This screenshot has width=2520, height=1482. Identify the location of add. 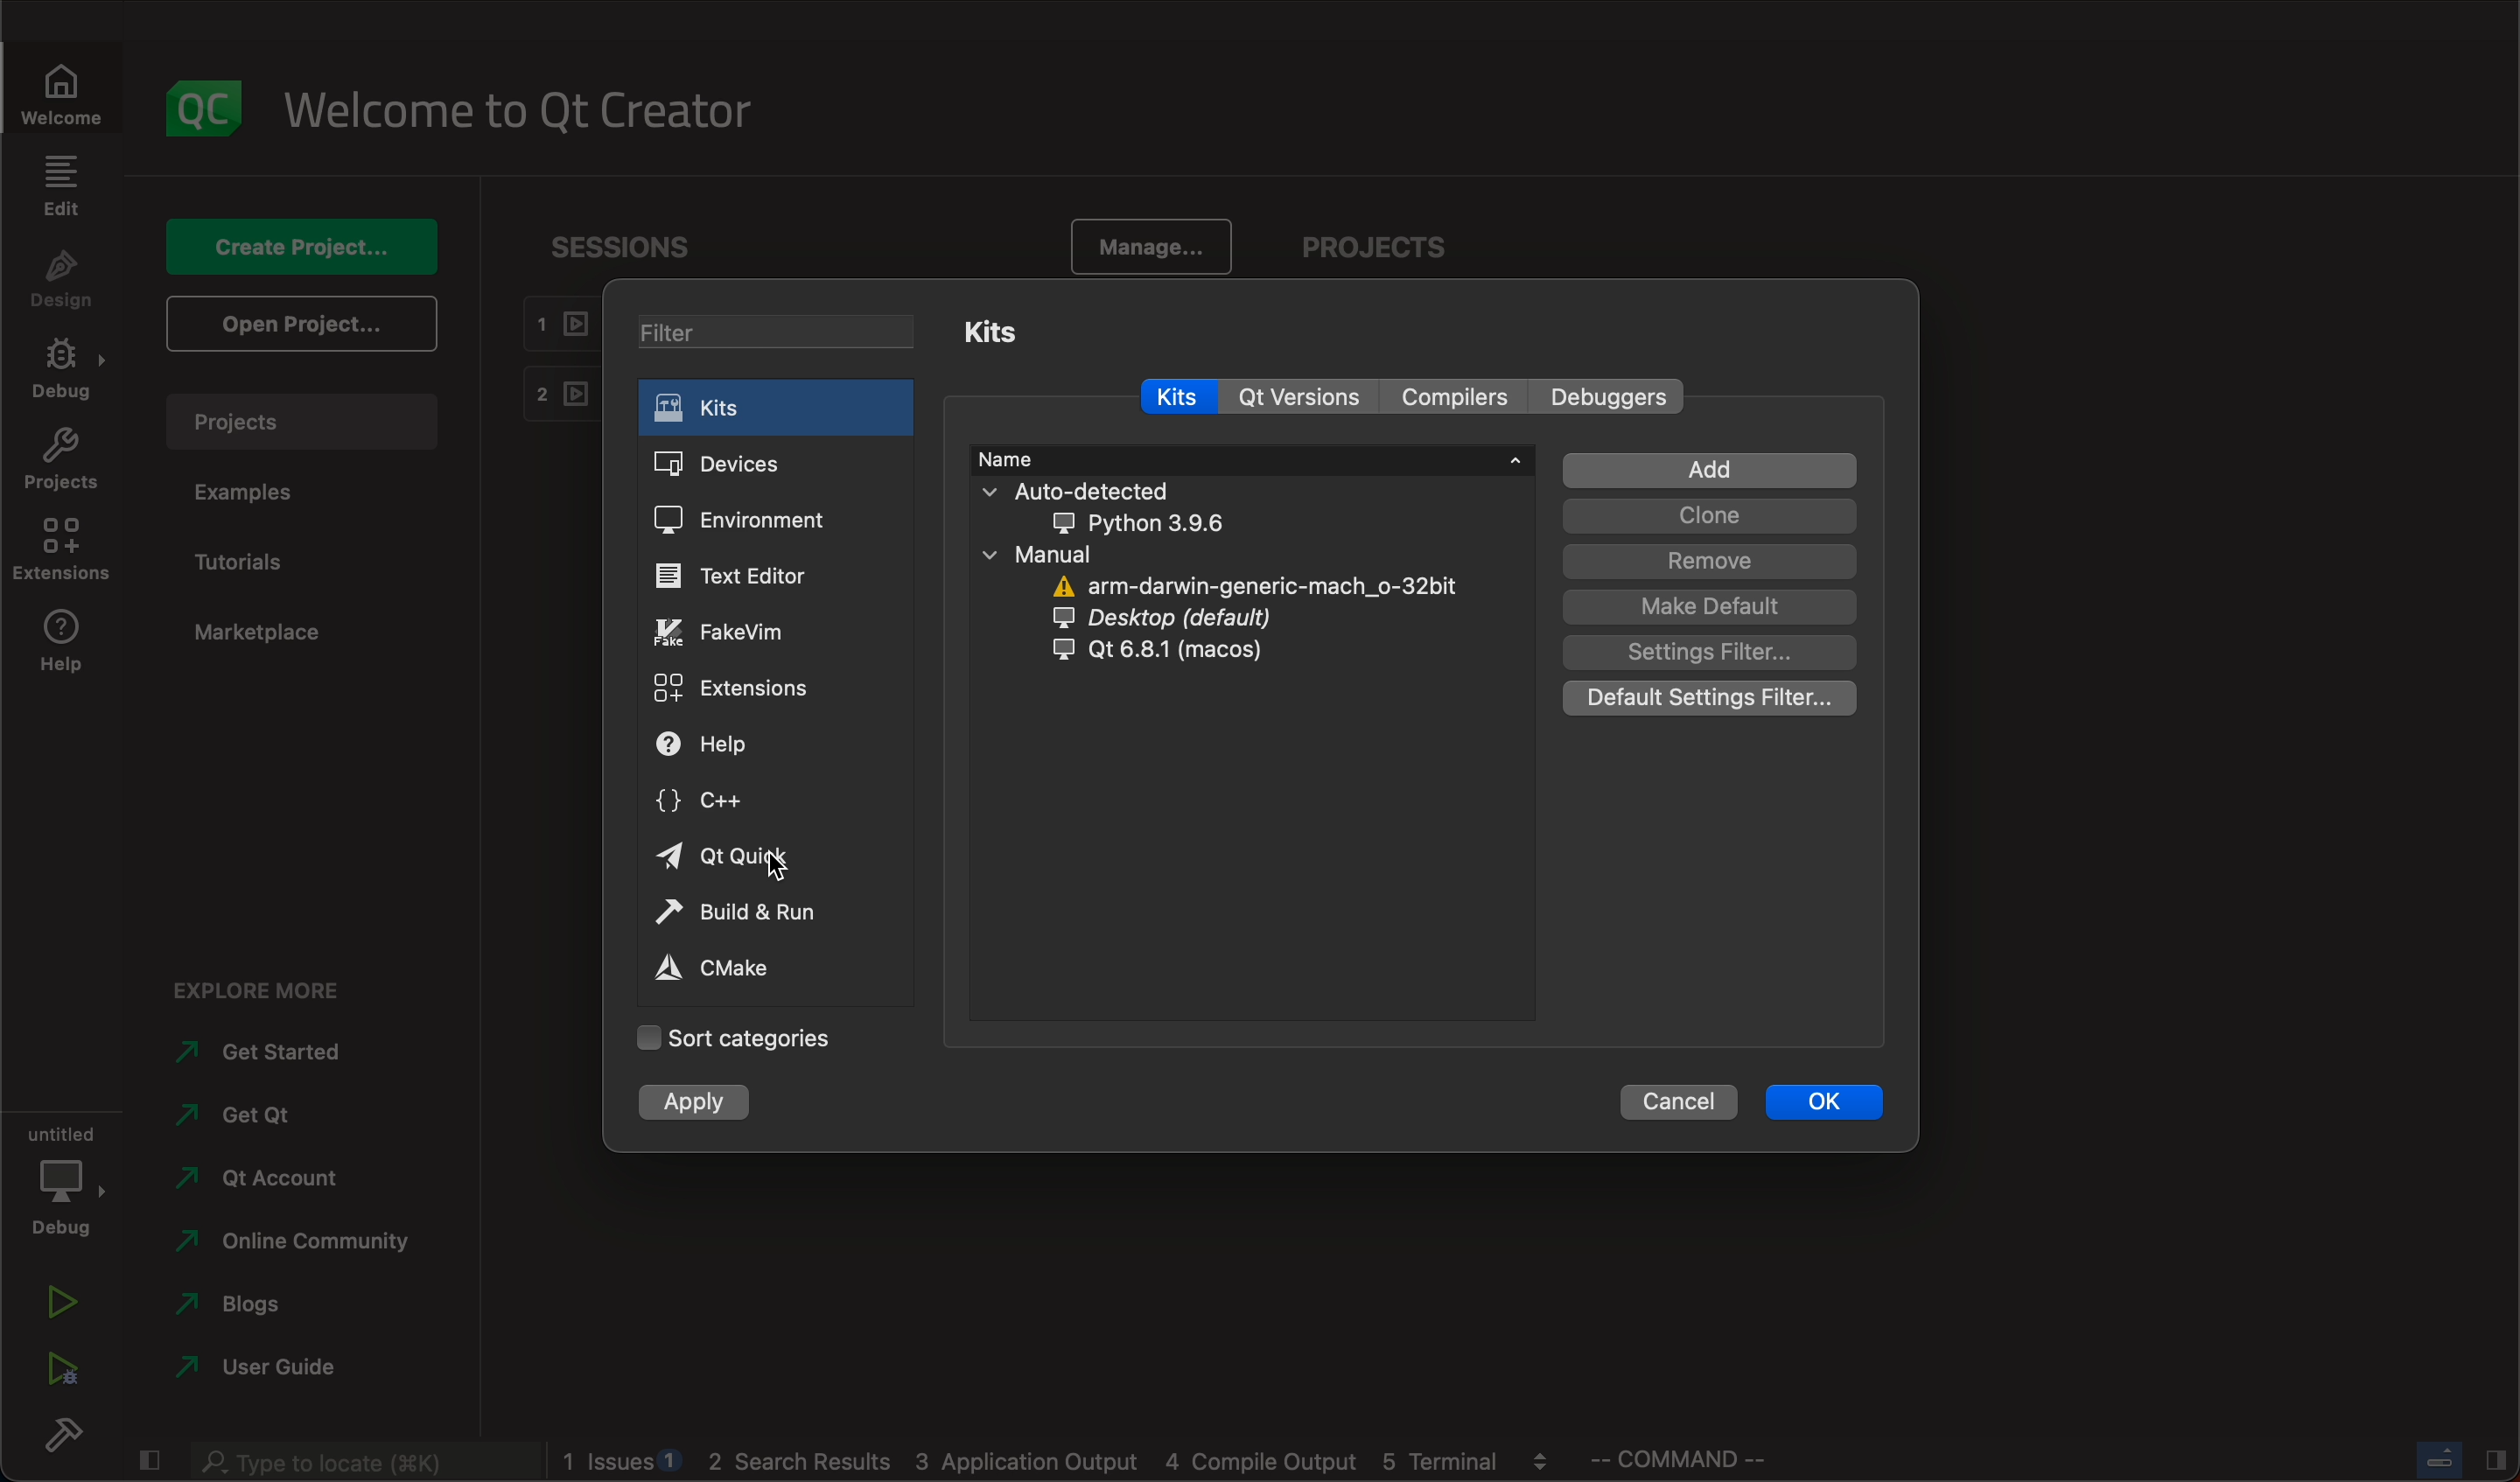
(1708, 470).